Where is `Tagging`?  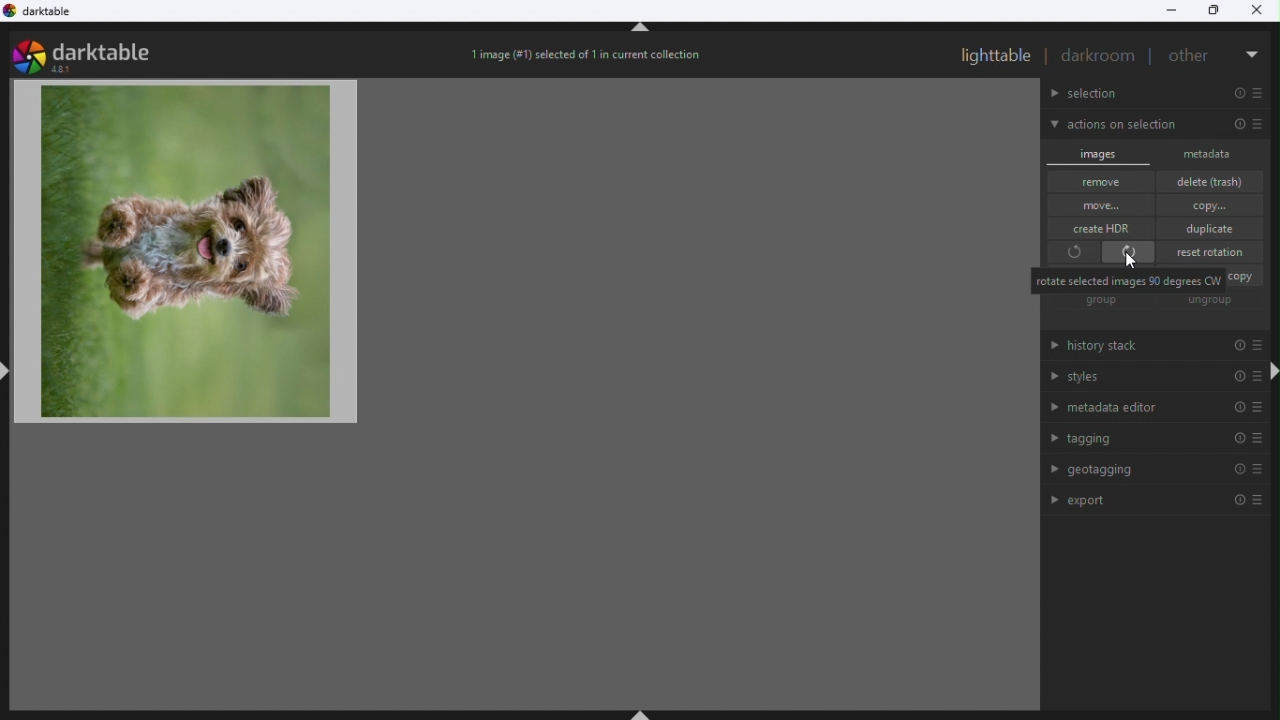
Tagging is located at coordinates (1153, 439).